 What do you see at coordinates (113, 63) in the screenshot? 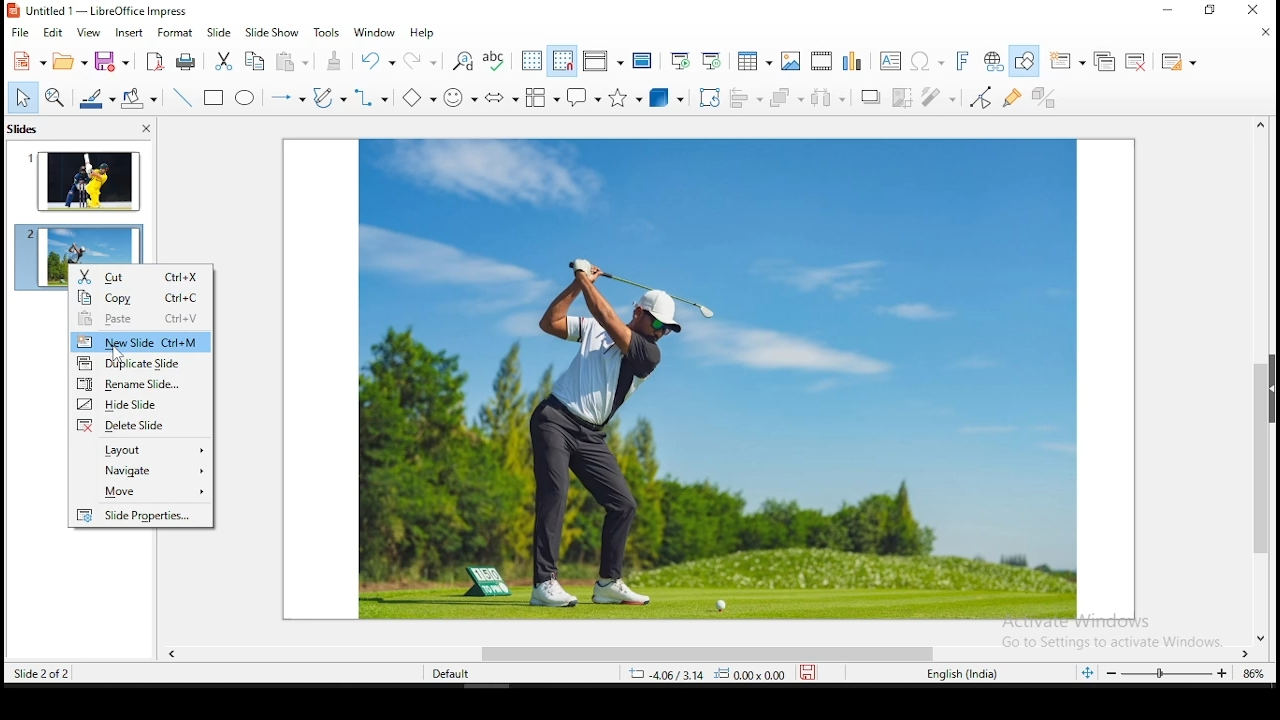
I see `save` at bounding box center [113, 63].